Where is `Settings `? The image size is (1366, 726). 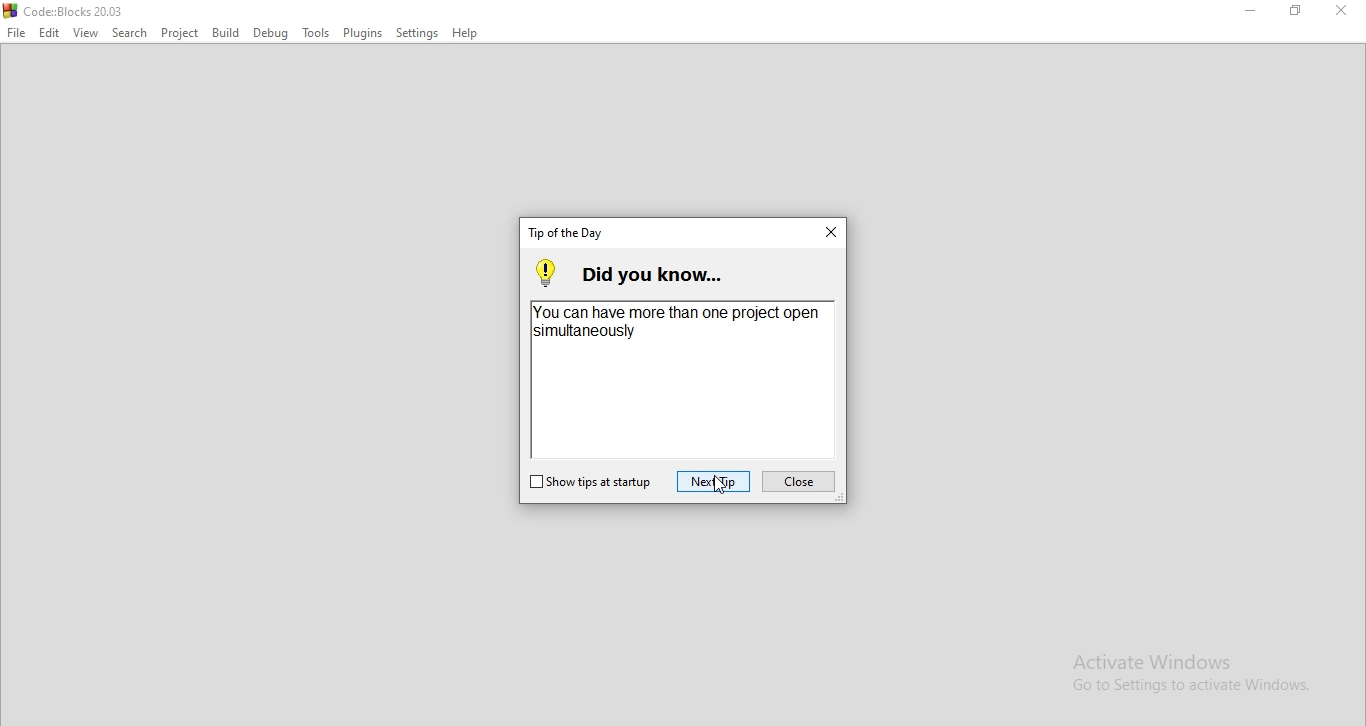
Settings  is located at coordinates (419, 34).